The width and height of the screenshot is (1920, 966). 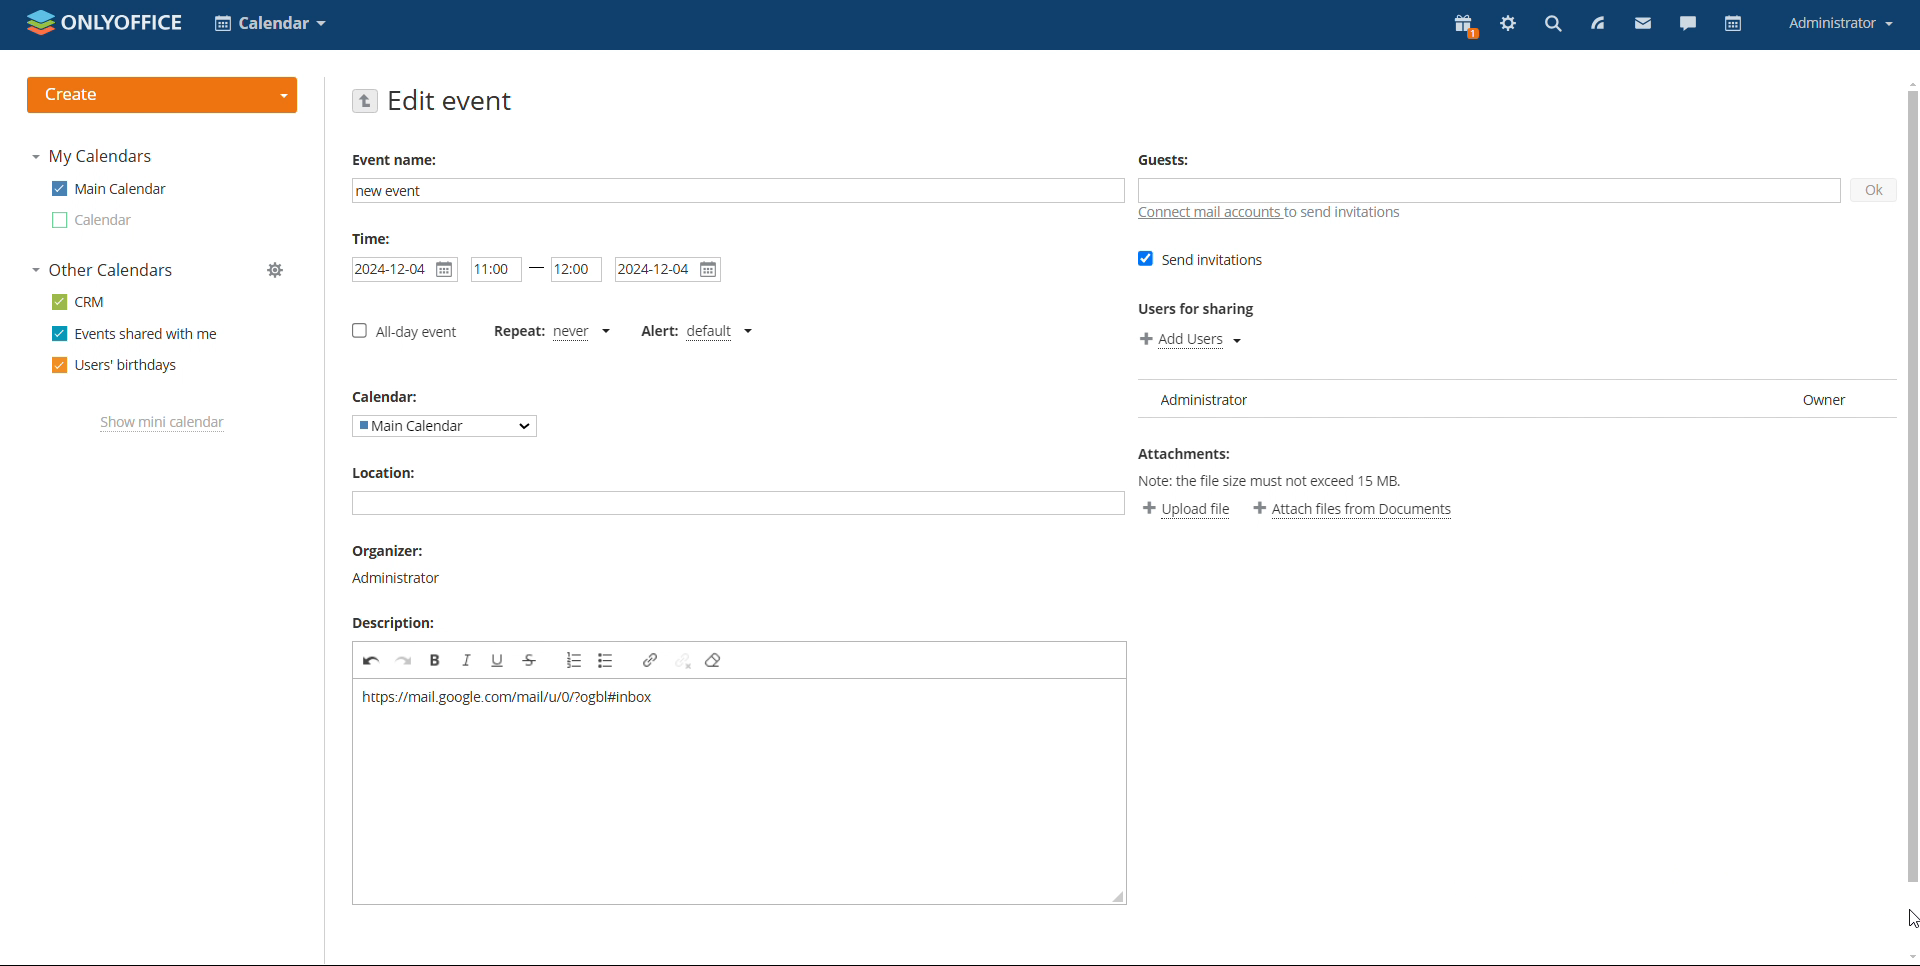 I want to click on create, so click(x=163, y=95).